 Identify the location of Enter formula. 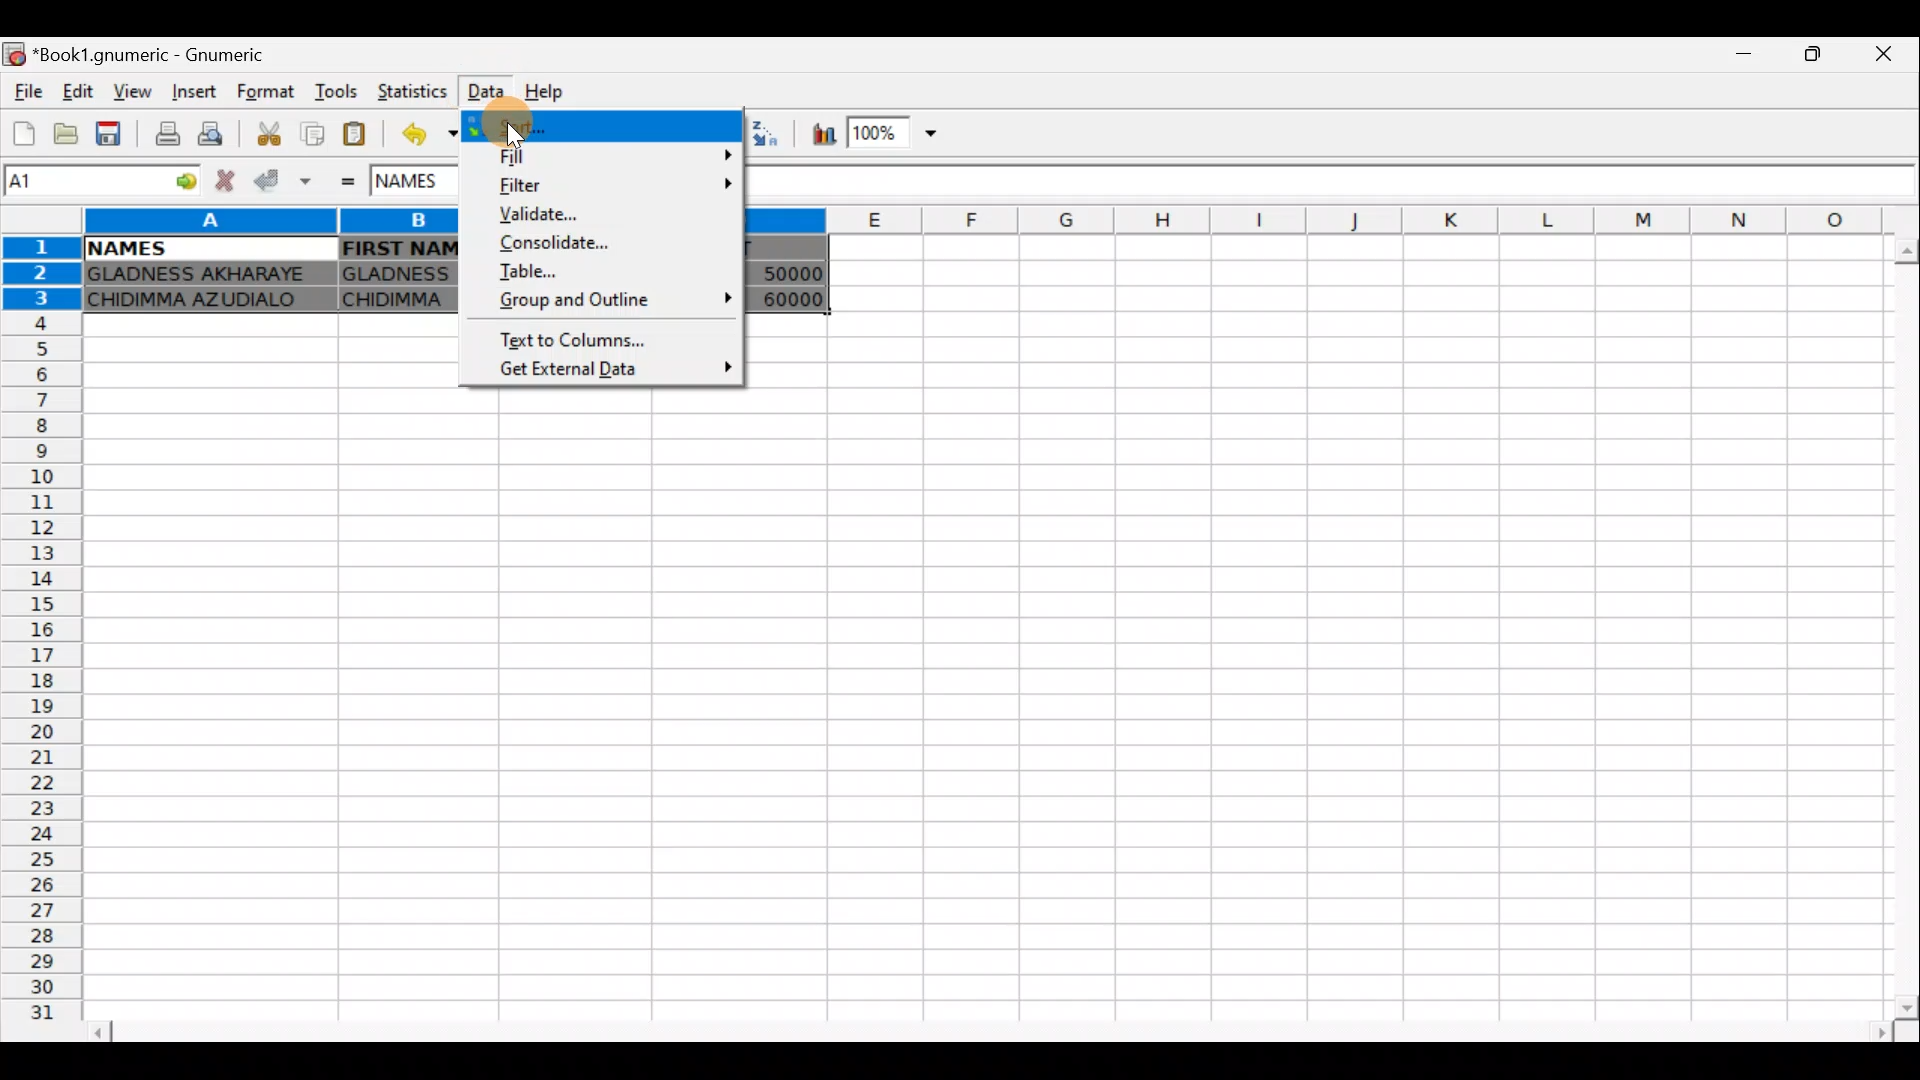
(350, 184).